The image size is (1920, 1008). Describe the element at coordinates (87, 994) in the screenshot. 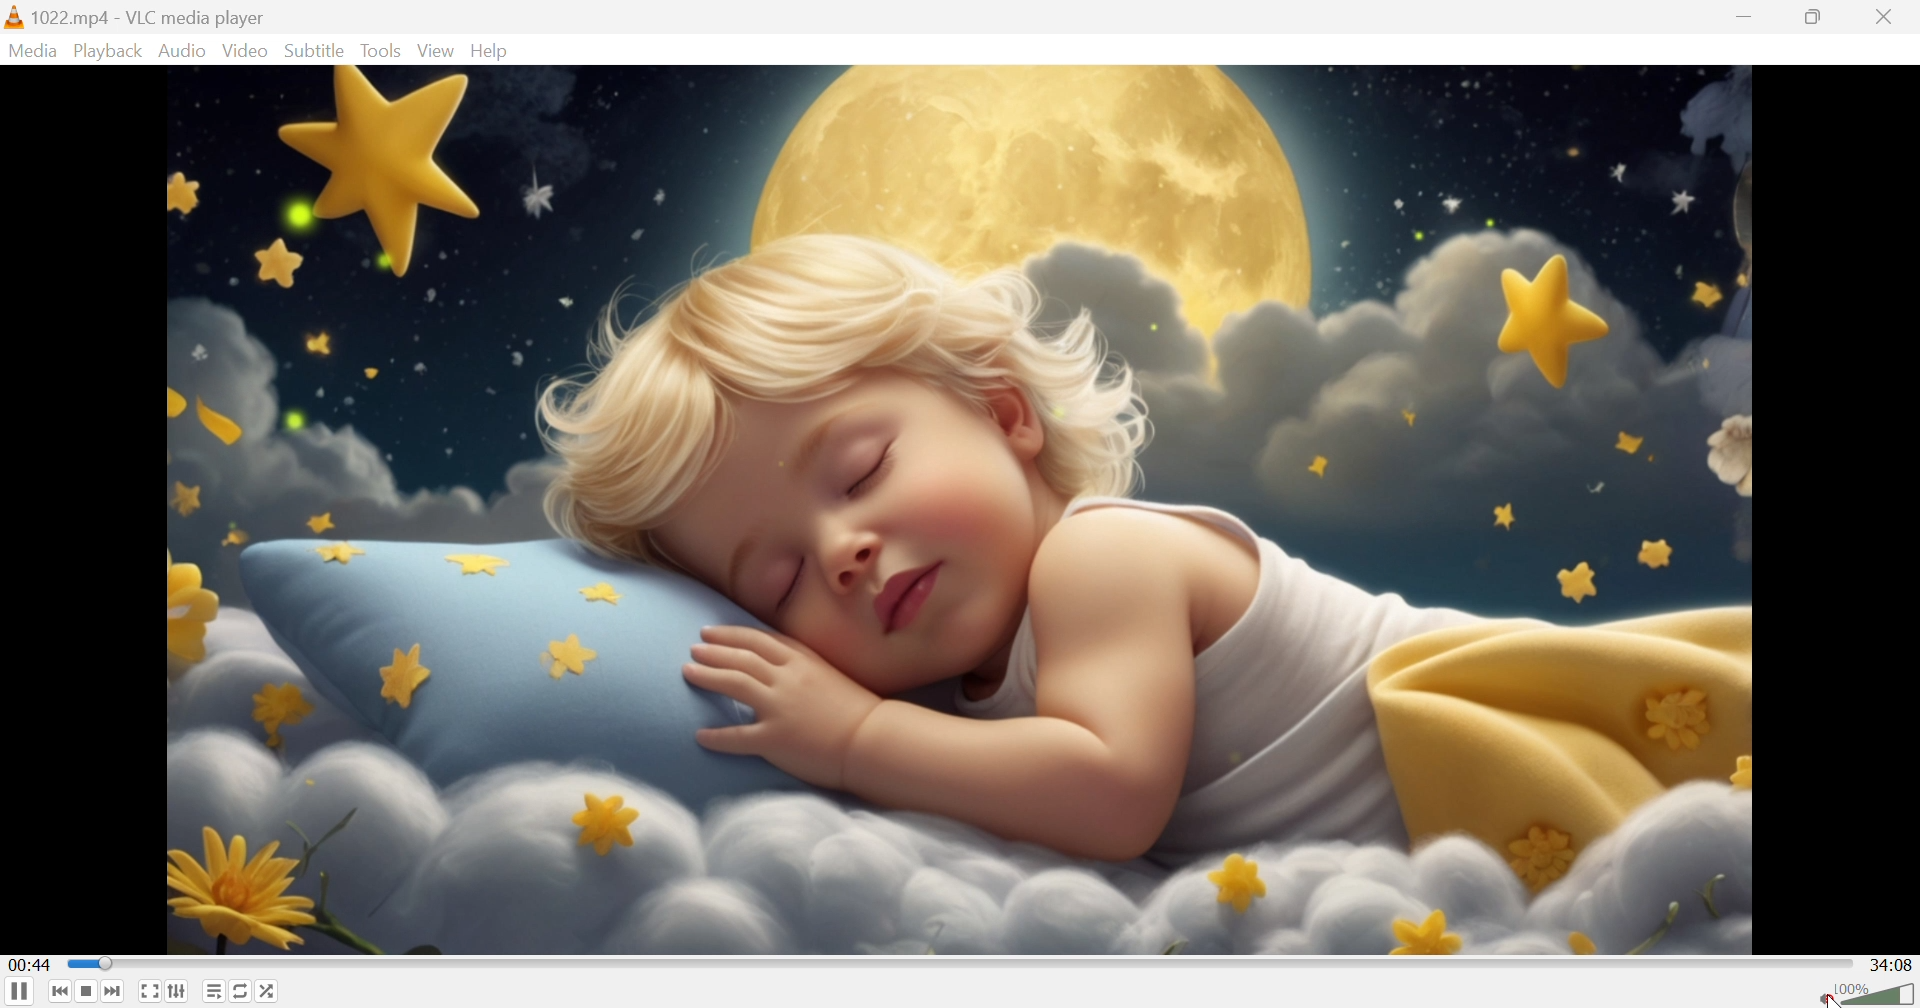

I see `Stop playback` at that location.